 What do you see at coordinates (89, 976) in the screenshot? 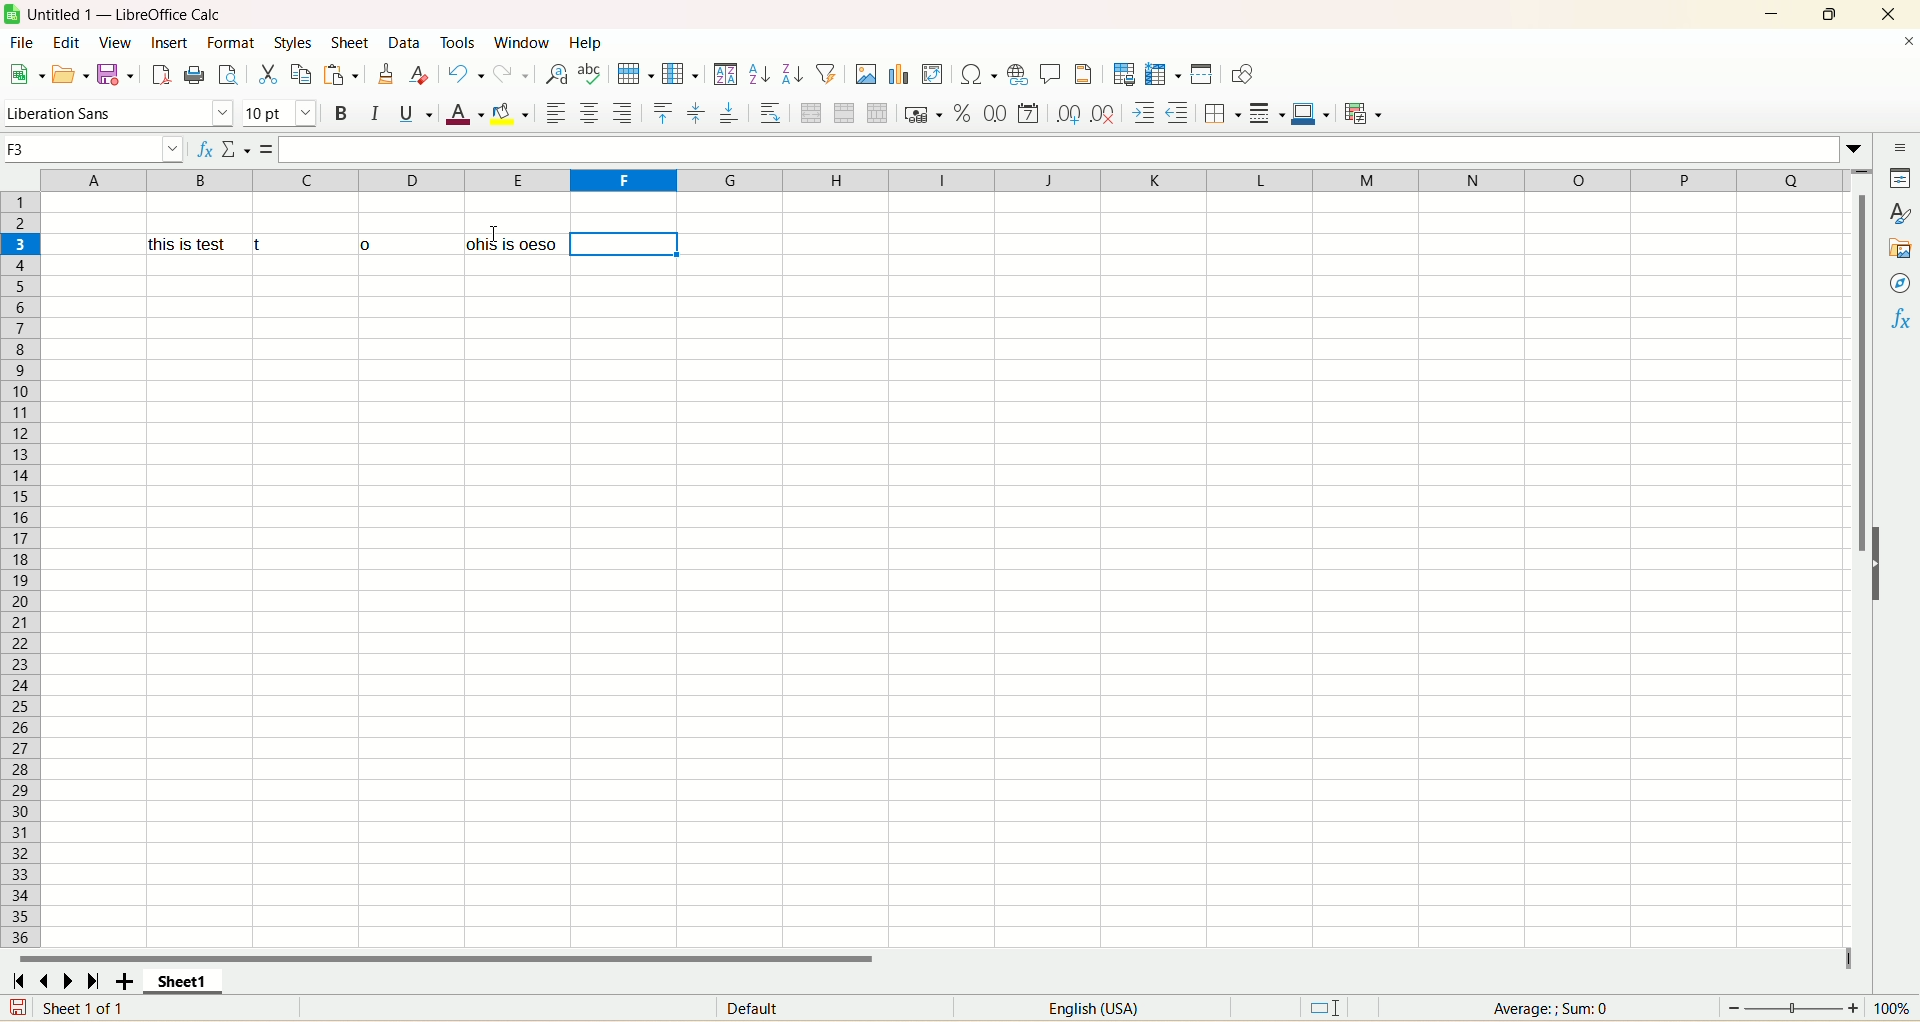
I see `scroll to last sheet` at bounding box center [89, 976].